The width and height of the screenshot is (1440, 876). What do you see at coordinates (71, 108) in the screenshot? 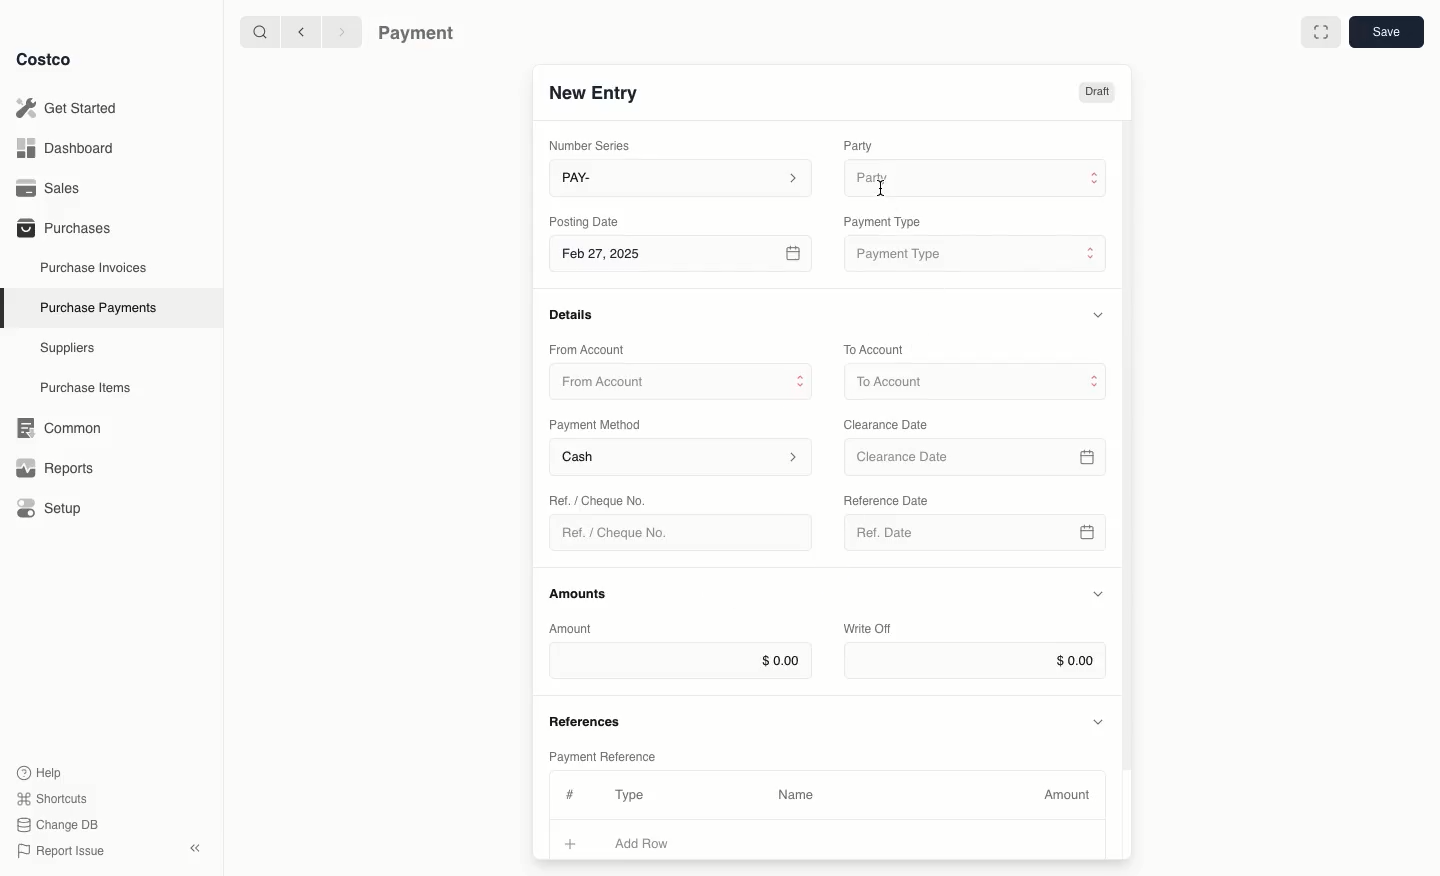
I see `Get Started` at bounding box center [71, 108].